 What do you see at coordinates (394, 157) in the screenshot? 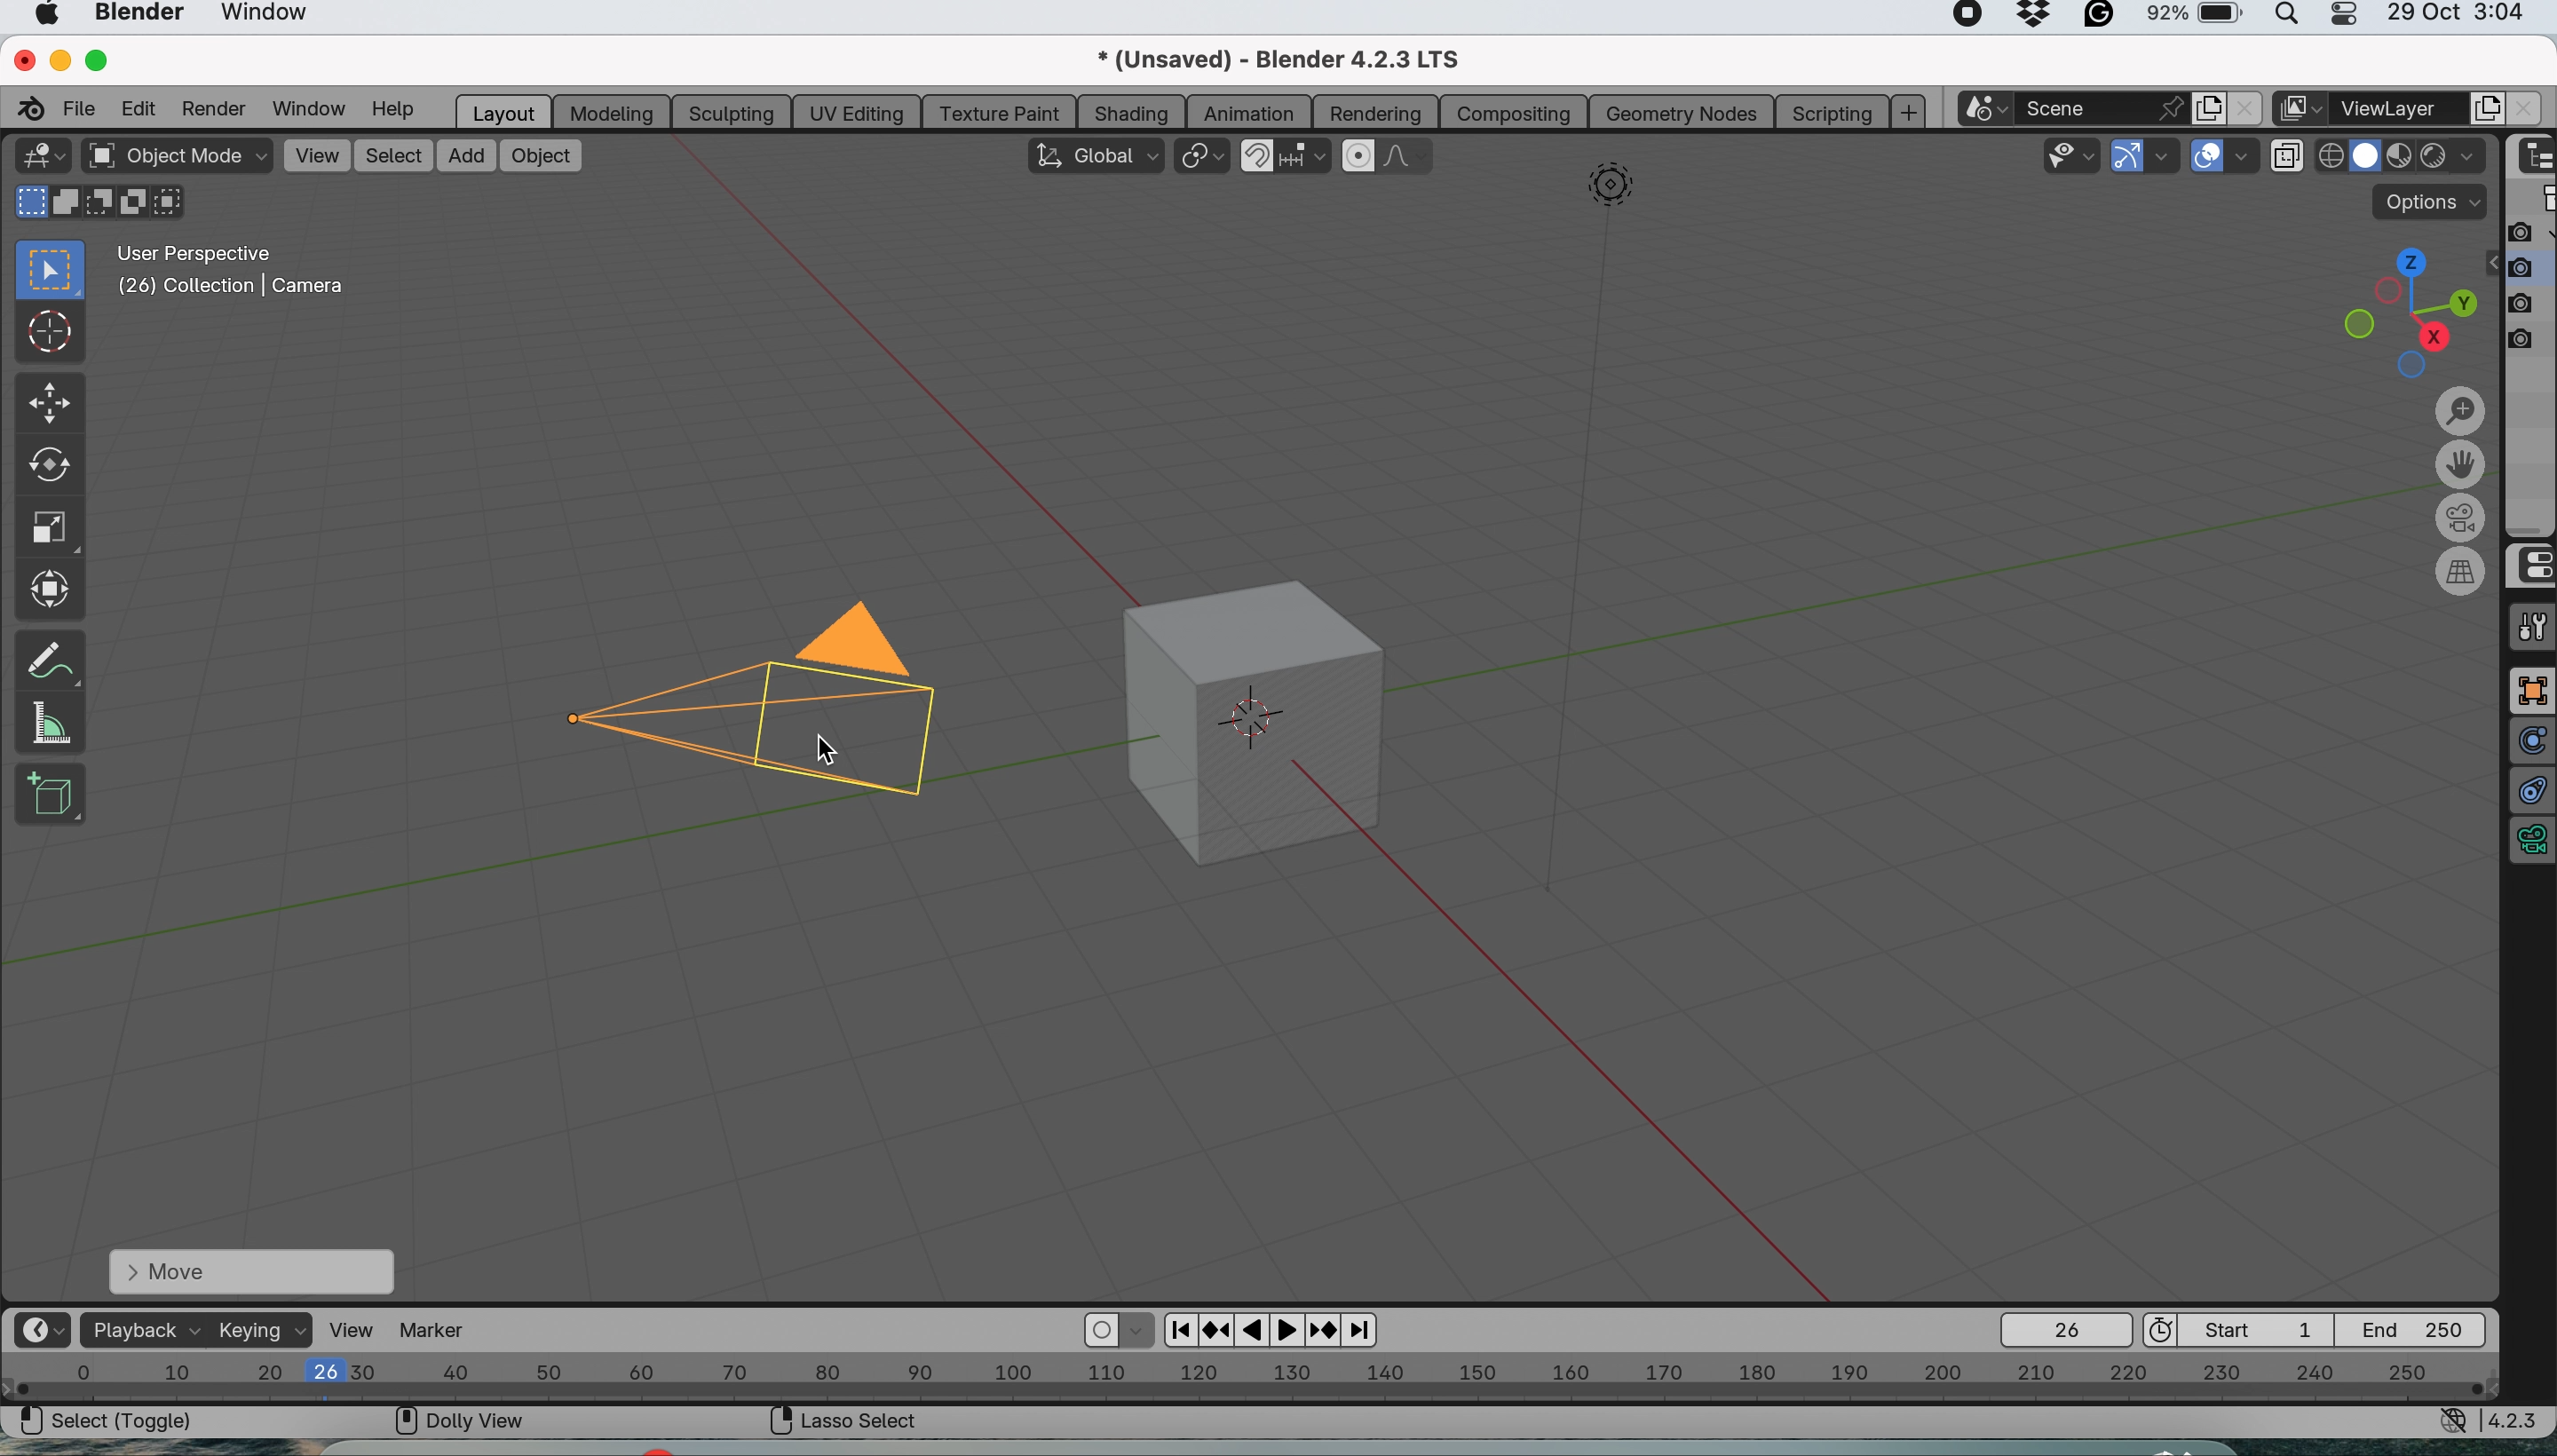
I see `select` at bounding box center [394, 157].